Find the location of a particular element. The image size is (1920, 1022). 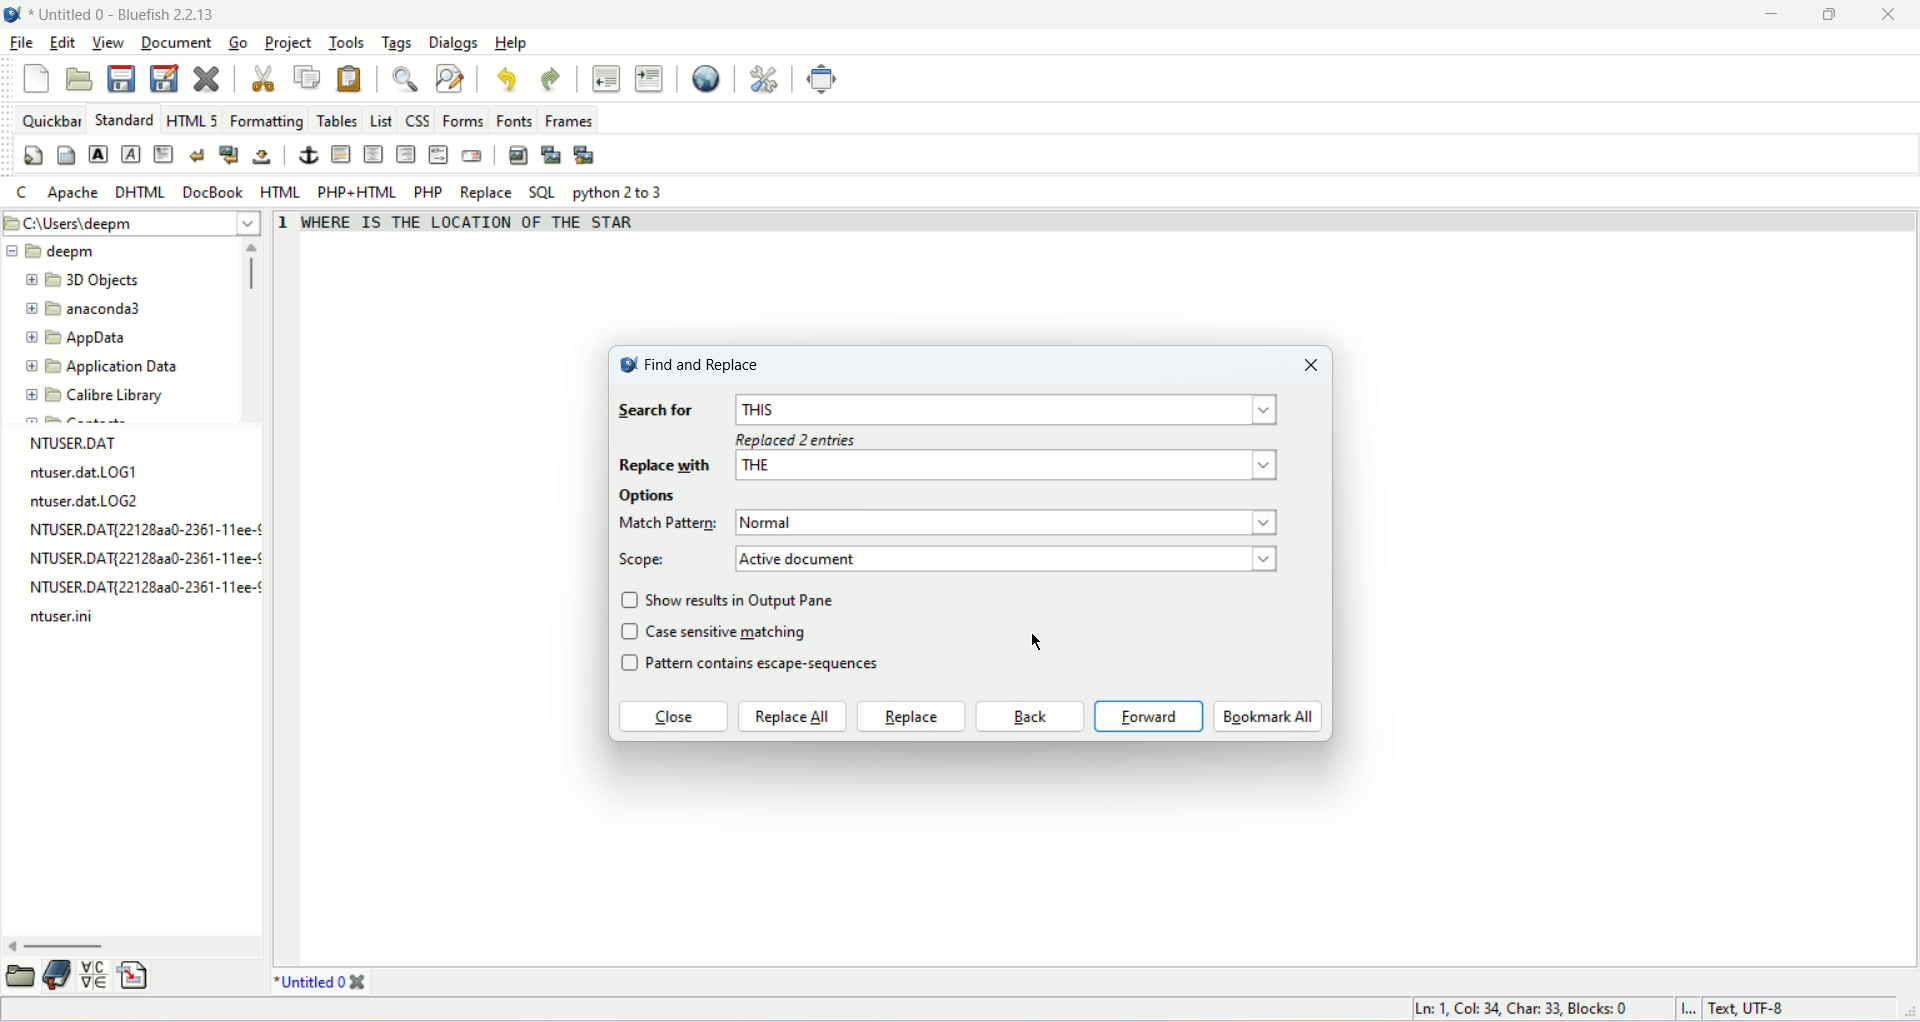

paragraph is located at coordinates (165, 154).